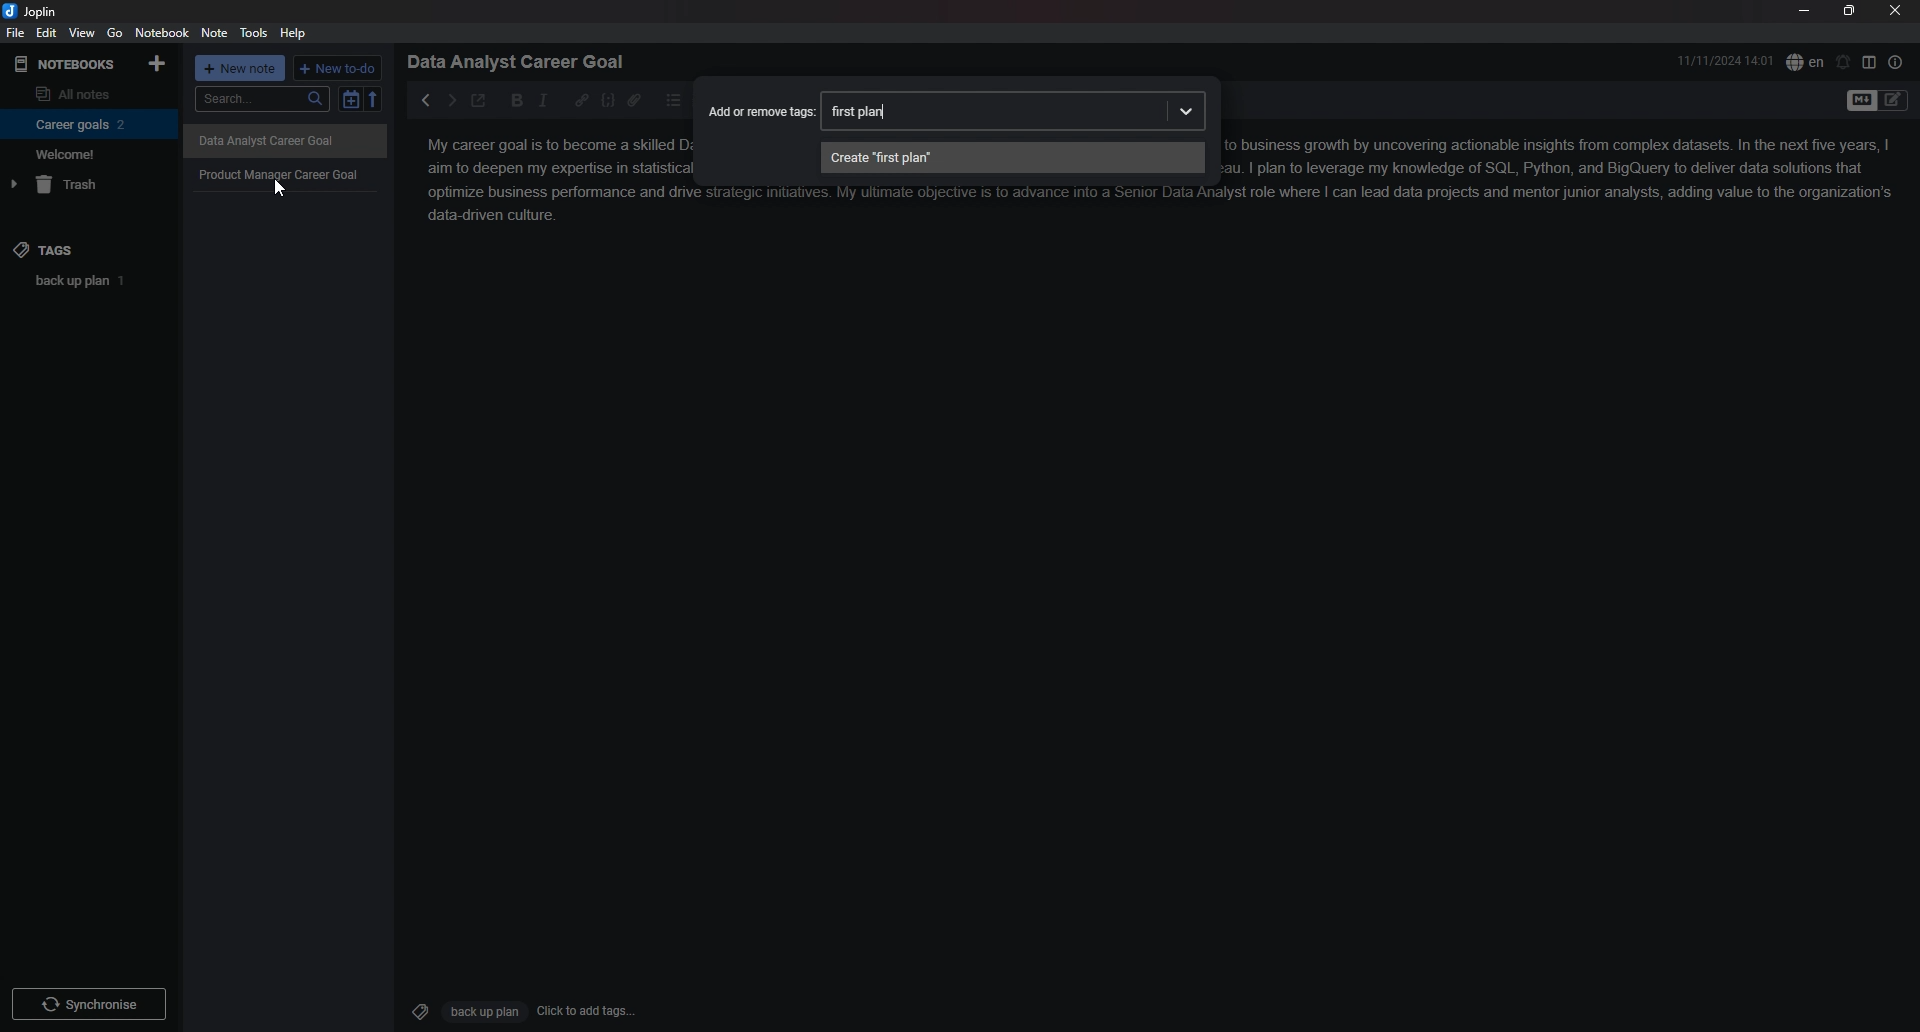 This screenshot has width=1920, height=1032. What do you see at coordinates (281, 191) in the screenshot?
I see `Cursor` at bounding box center [281, 191].